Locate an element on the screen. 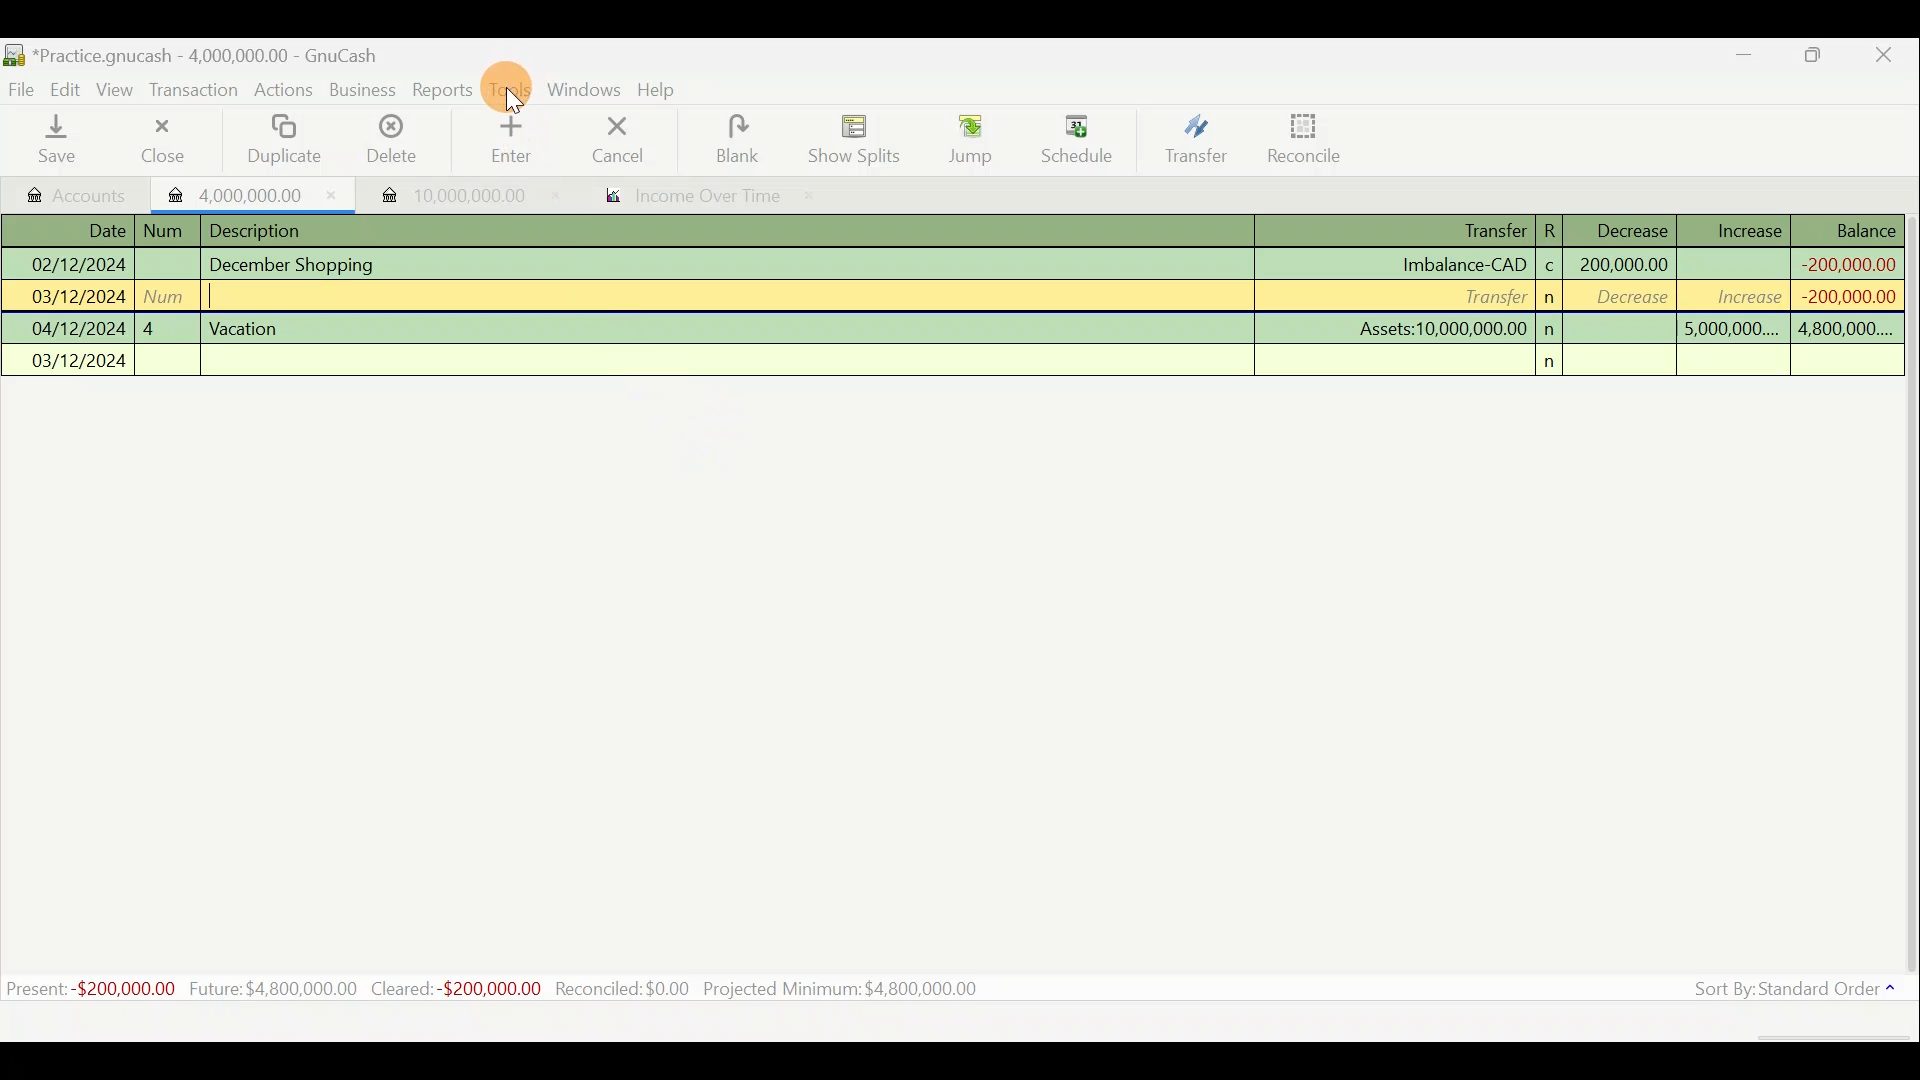  04/12/2024 is located at coordinates (79, 329).